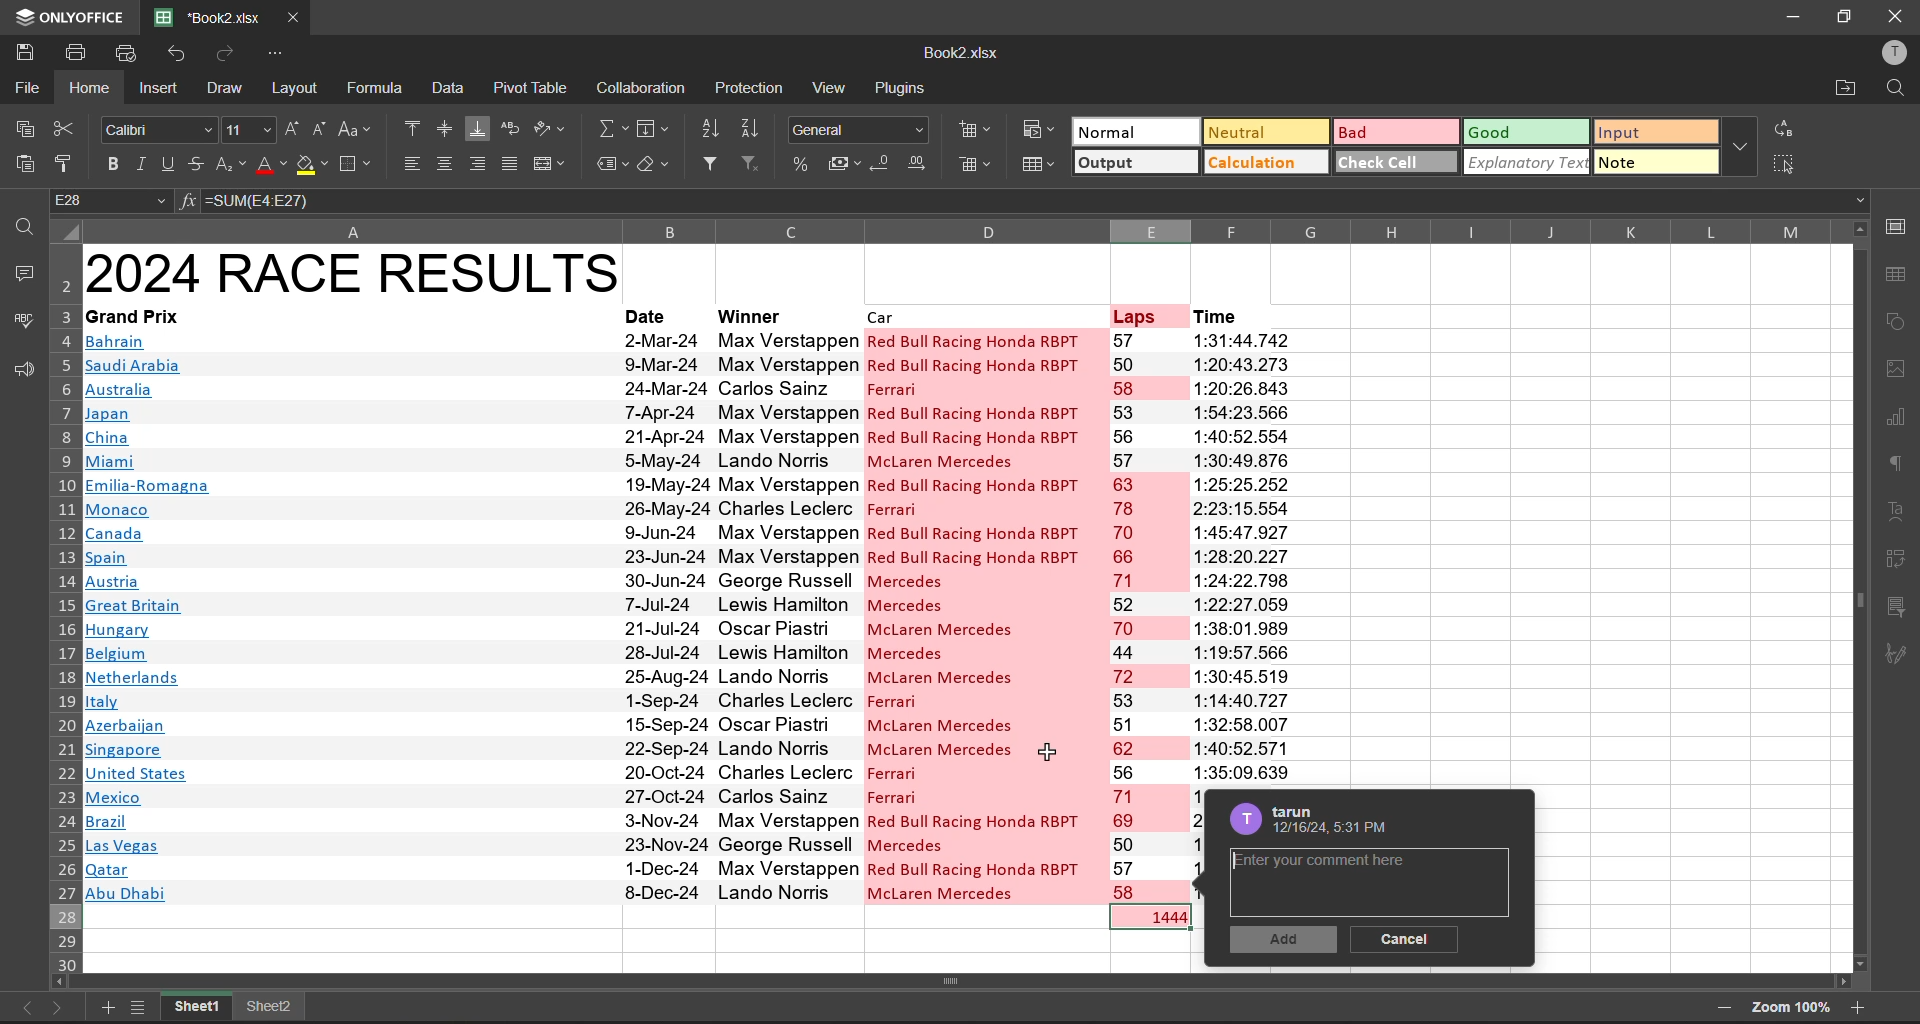  Describe the element at coordinates (924, 161) in the screenshot. I see `increase decimal` at that location.